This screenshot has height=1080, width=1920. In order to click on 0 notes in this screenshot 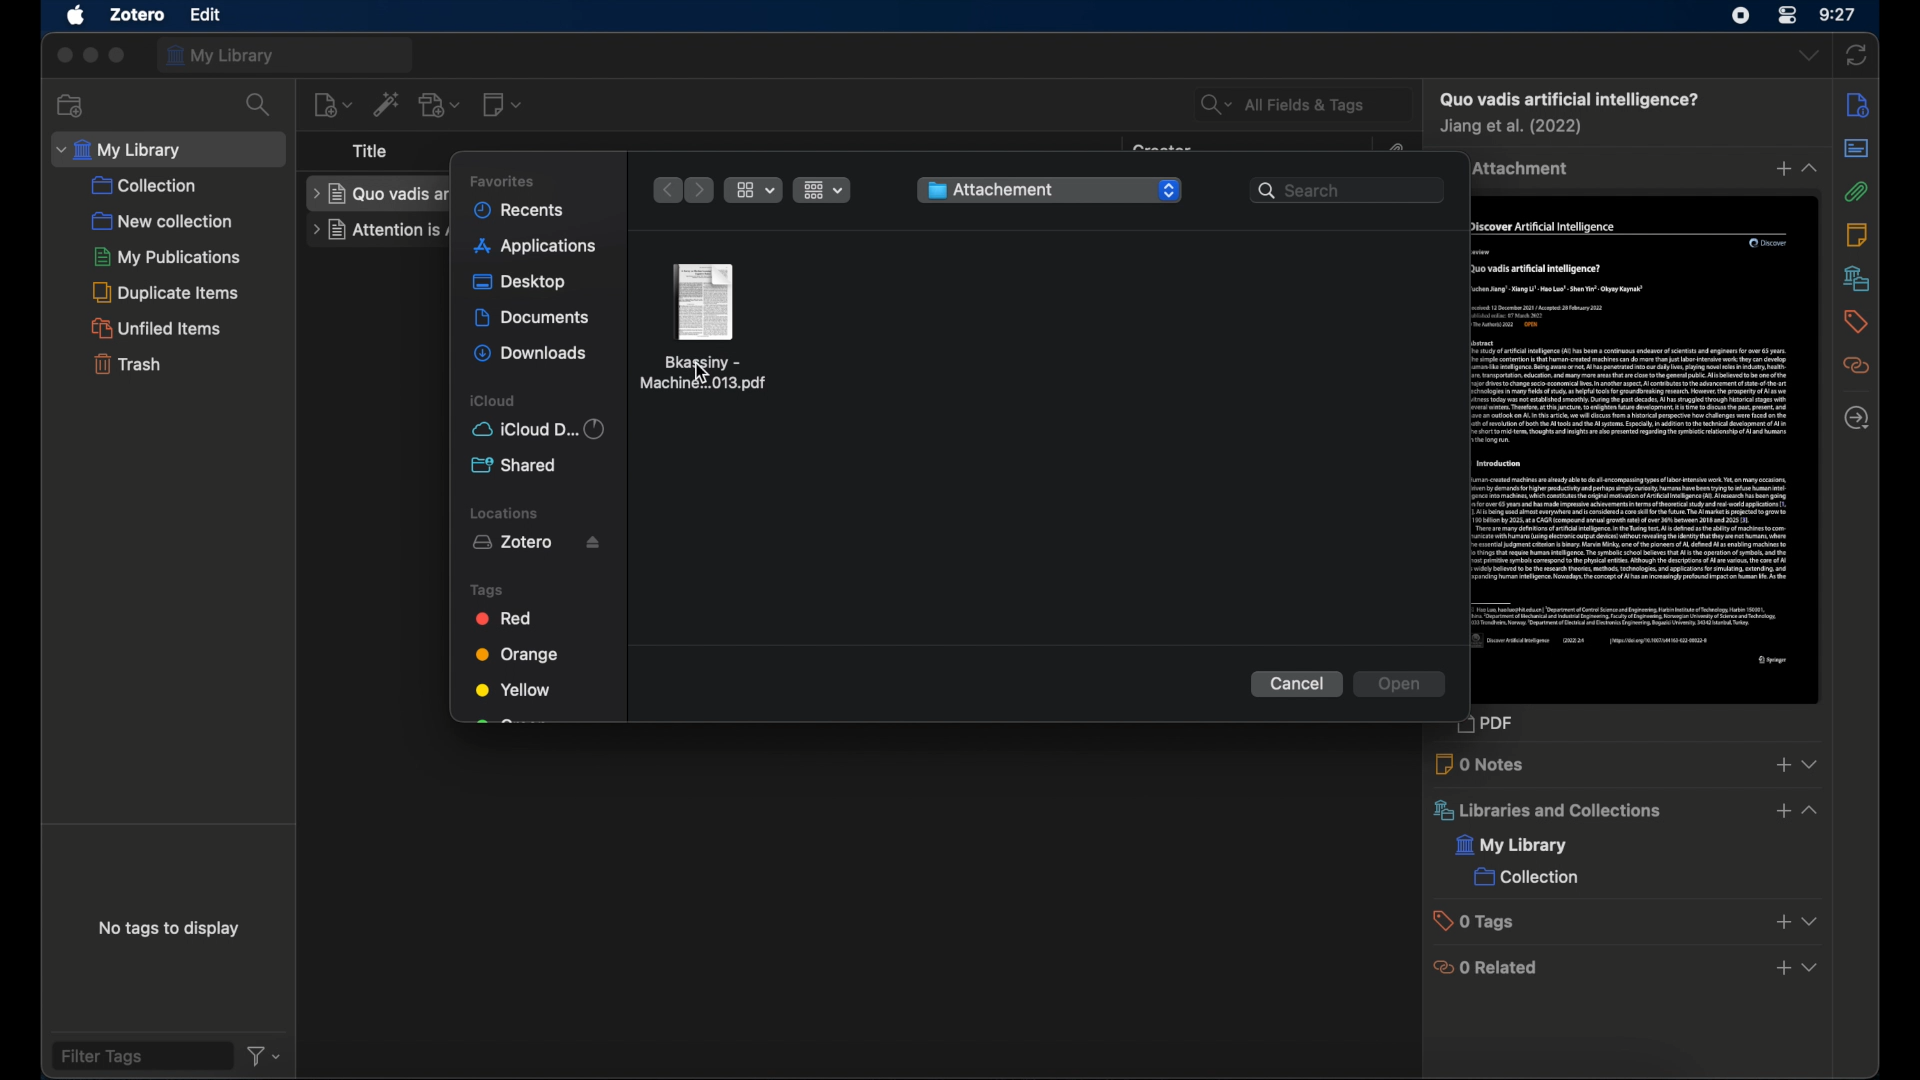, I will do `click(1482, 764)`.